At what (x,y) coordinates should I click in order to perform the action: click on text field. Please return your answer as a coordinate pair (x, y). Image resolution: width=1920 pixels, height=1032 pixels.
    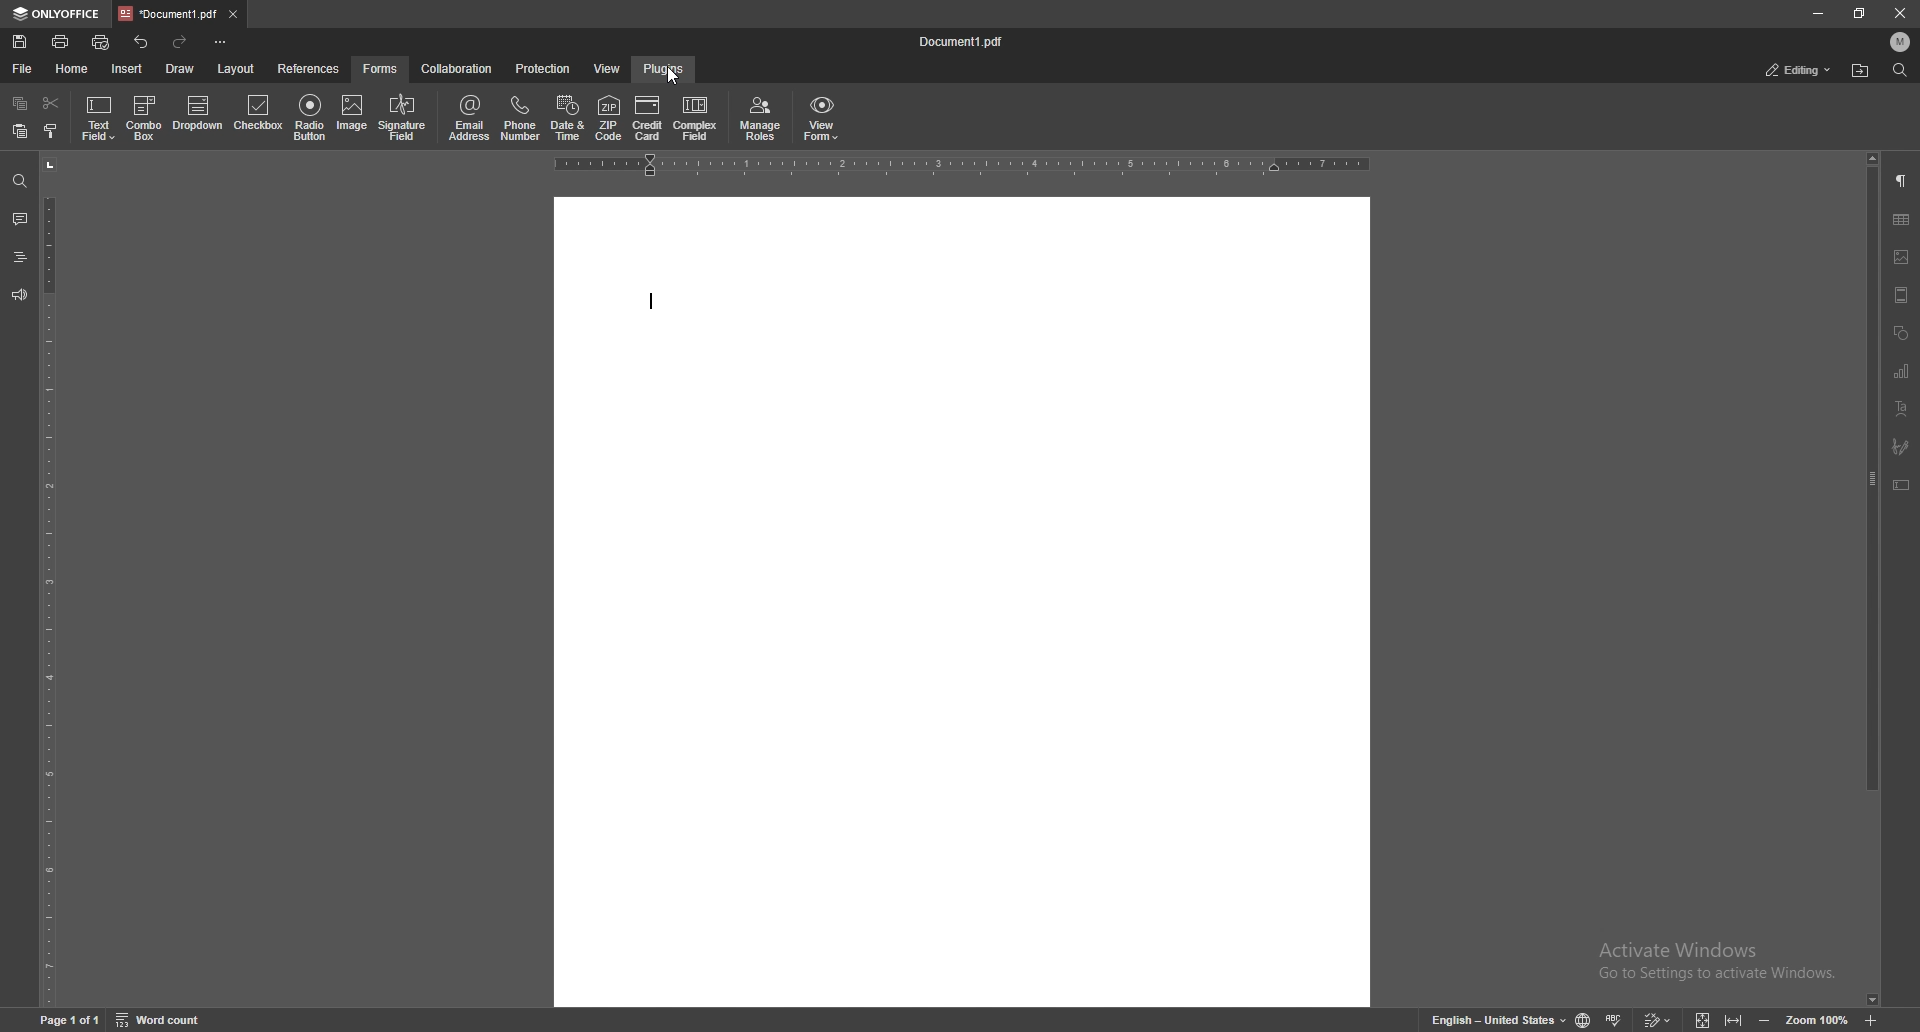
    Looking at the image, I should click on (99, 117).